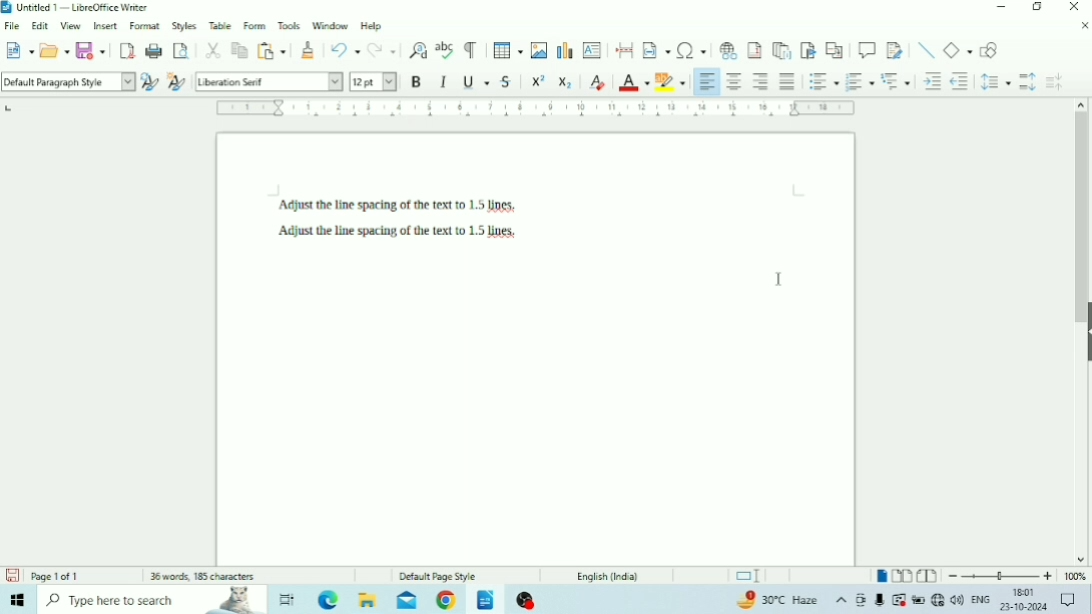 Image resolution: width=1092 pixels, height=614 pixels. I want to click on Insert Image, so click(539, 48).